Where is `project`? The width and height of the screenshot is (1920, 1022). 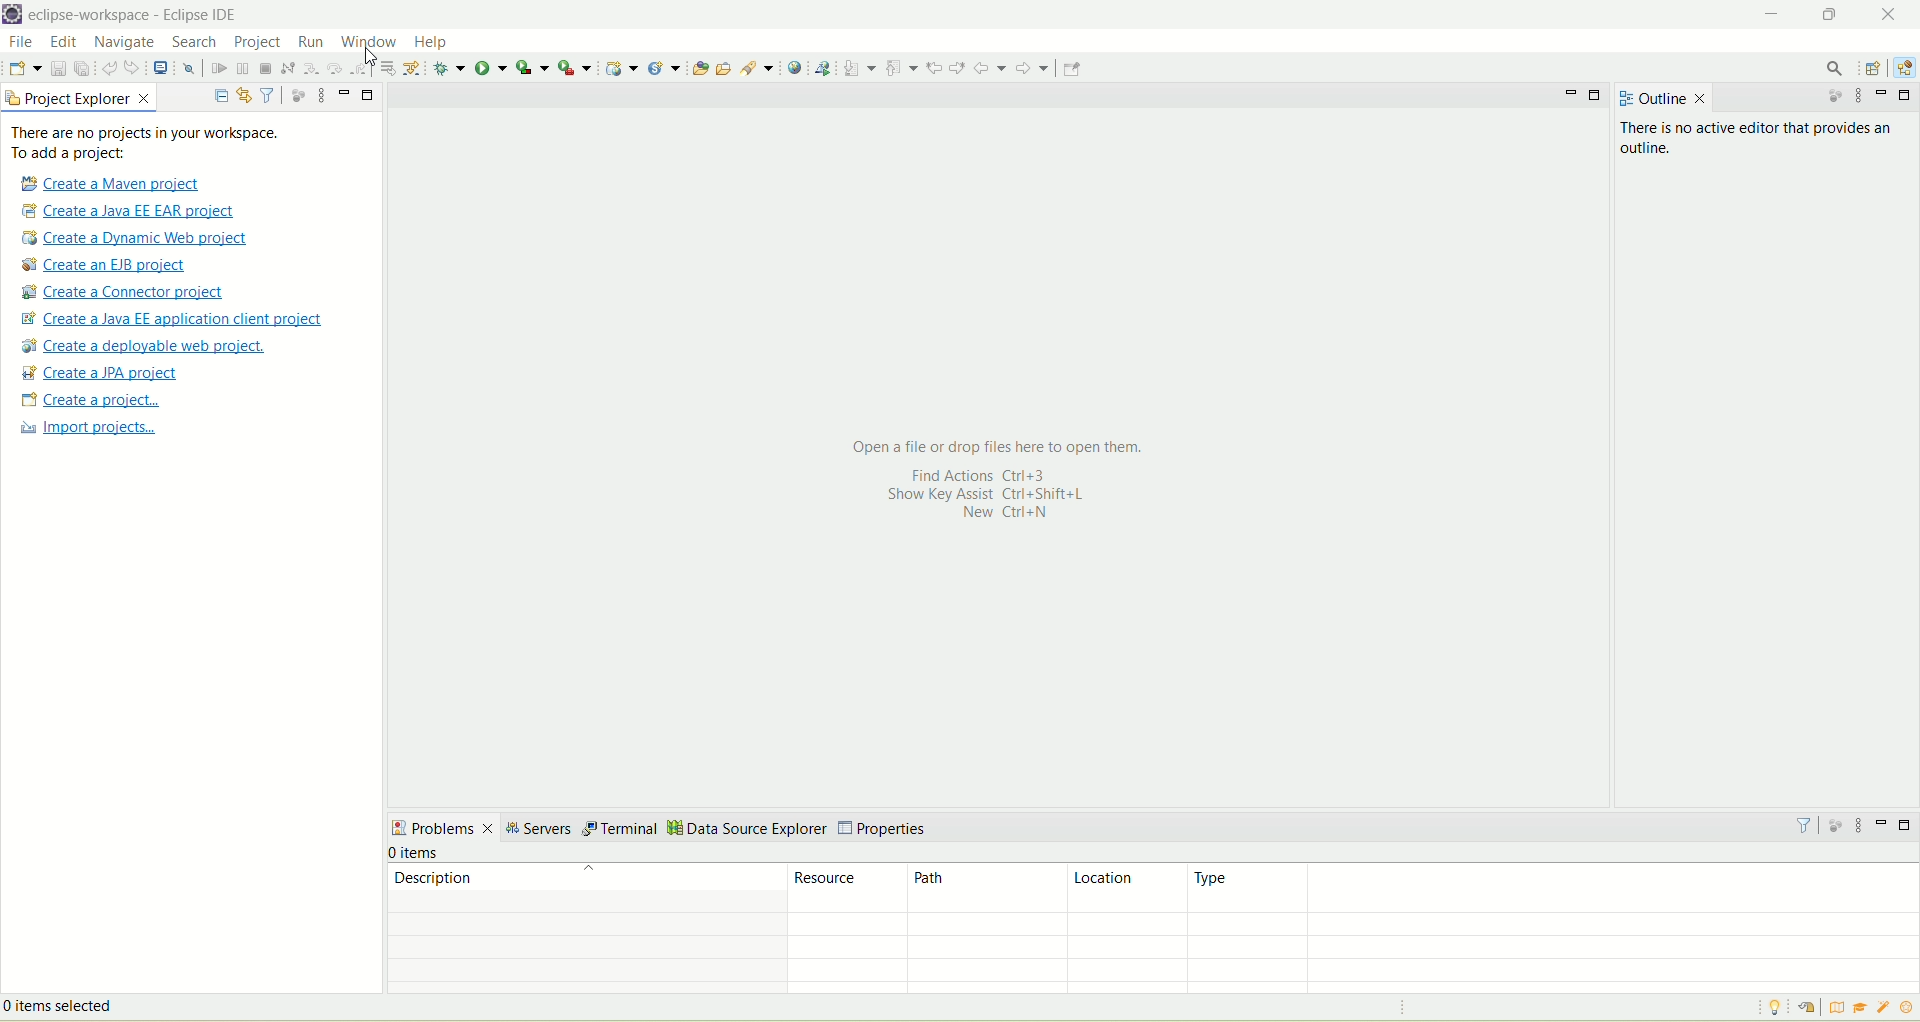
project is located at coordinates (256, 42).